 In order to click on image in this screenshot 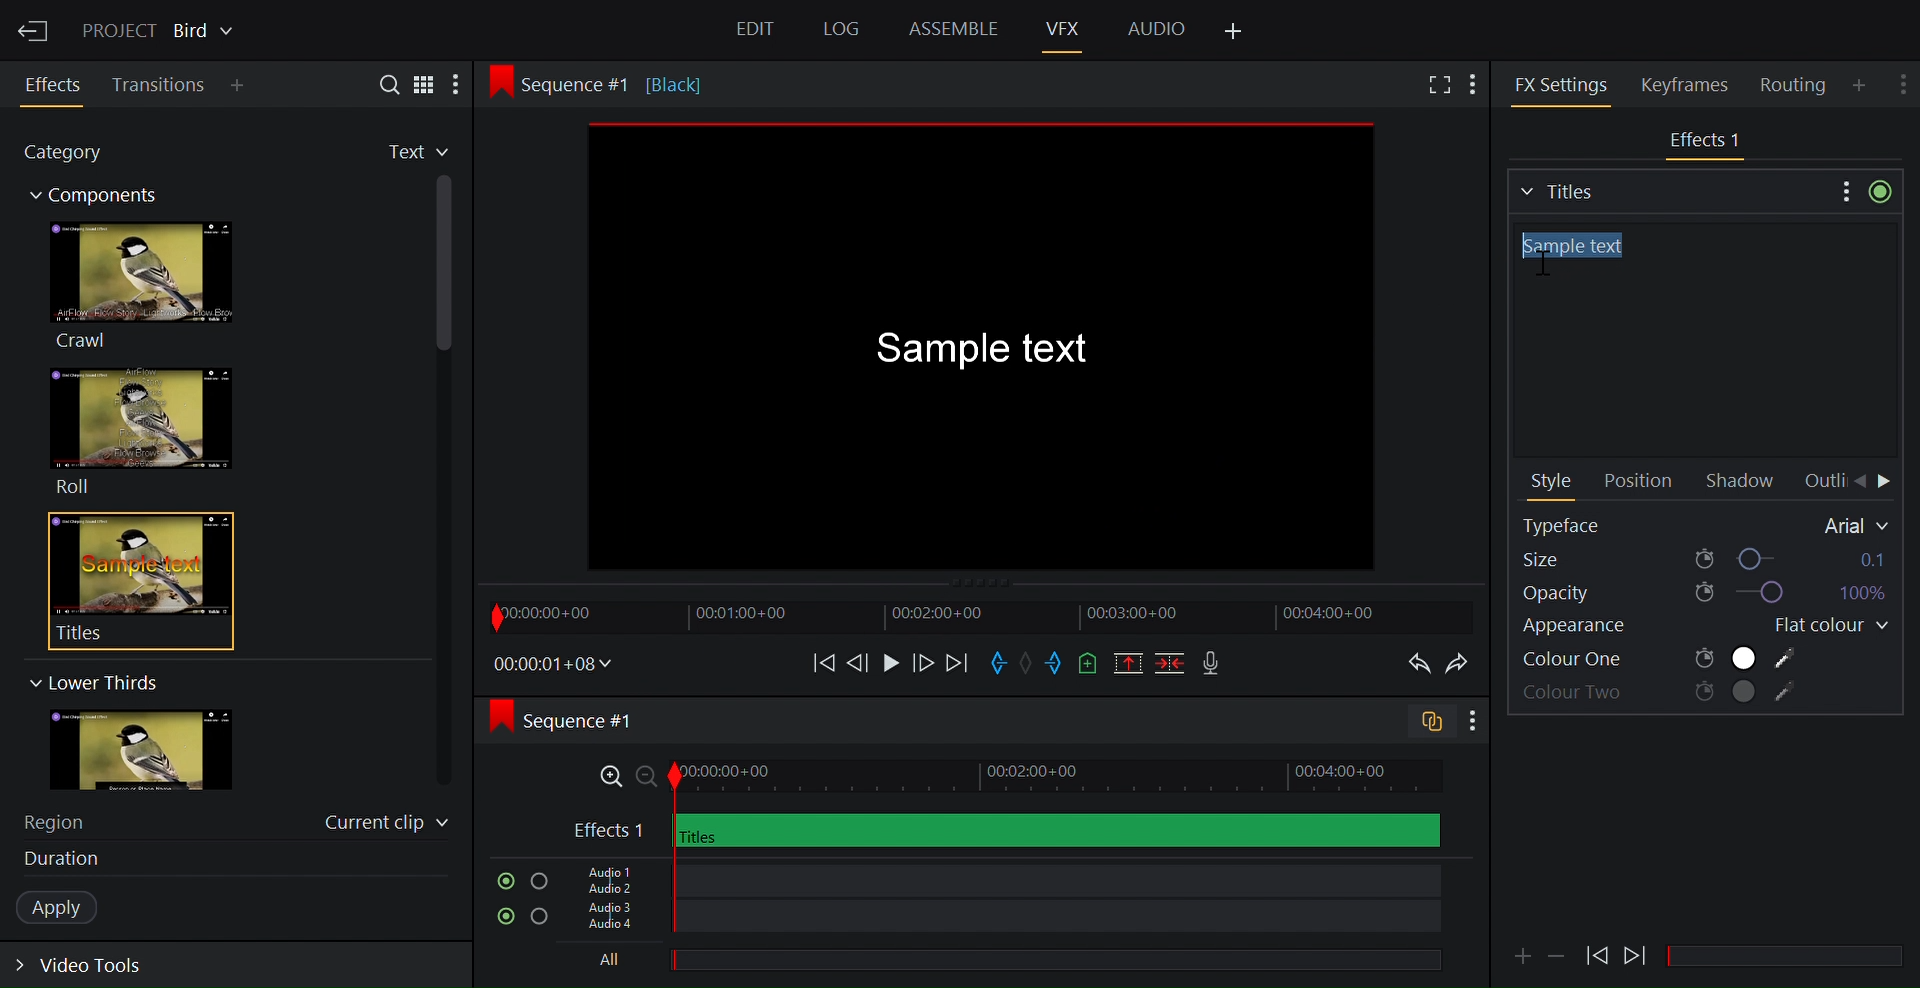, I will do `click(161, 751)`.